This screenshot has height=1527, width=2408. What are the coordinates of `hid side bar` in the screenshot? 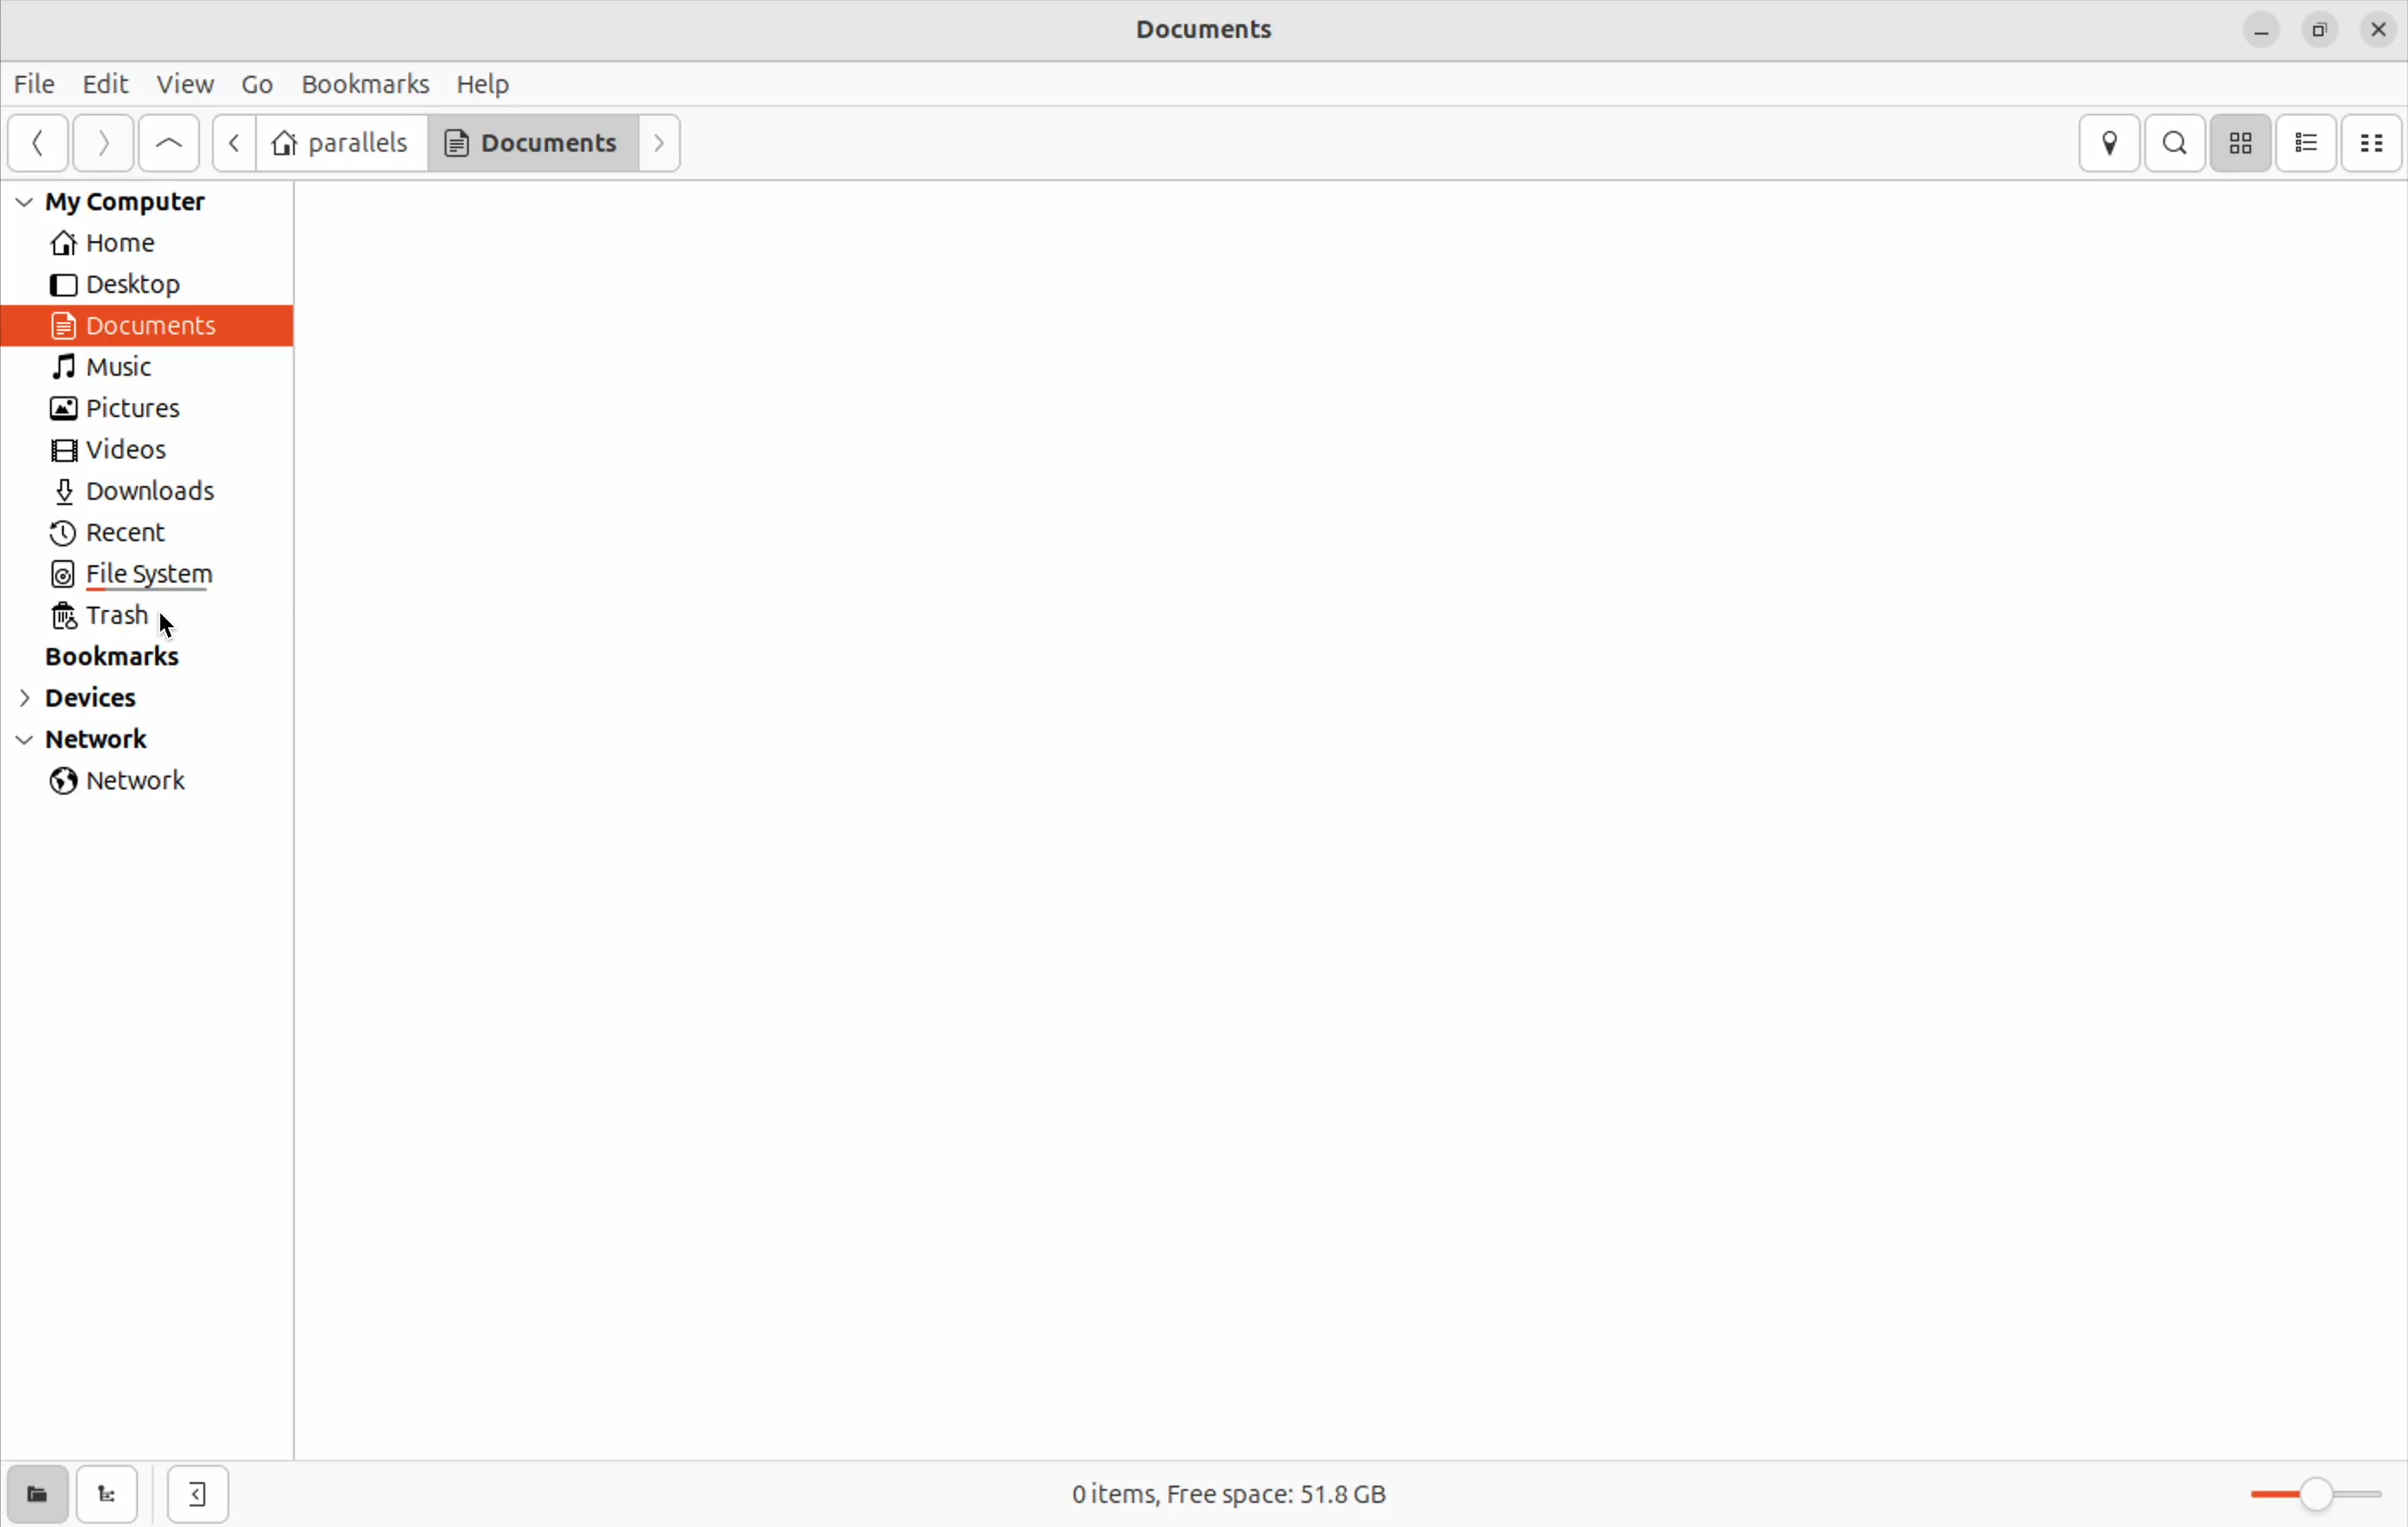 It's located at (198, 1496).